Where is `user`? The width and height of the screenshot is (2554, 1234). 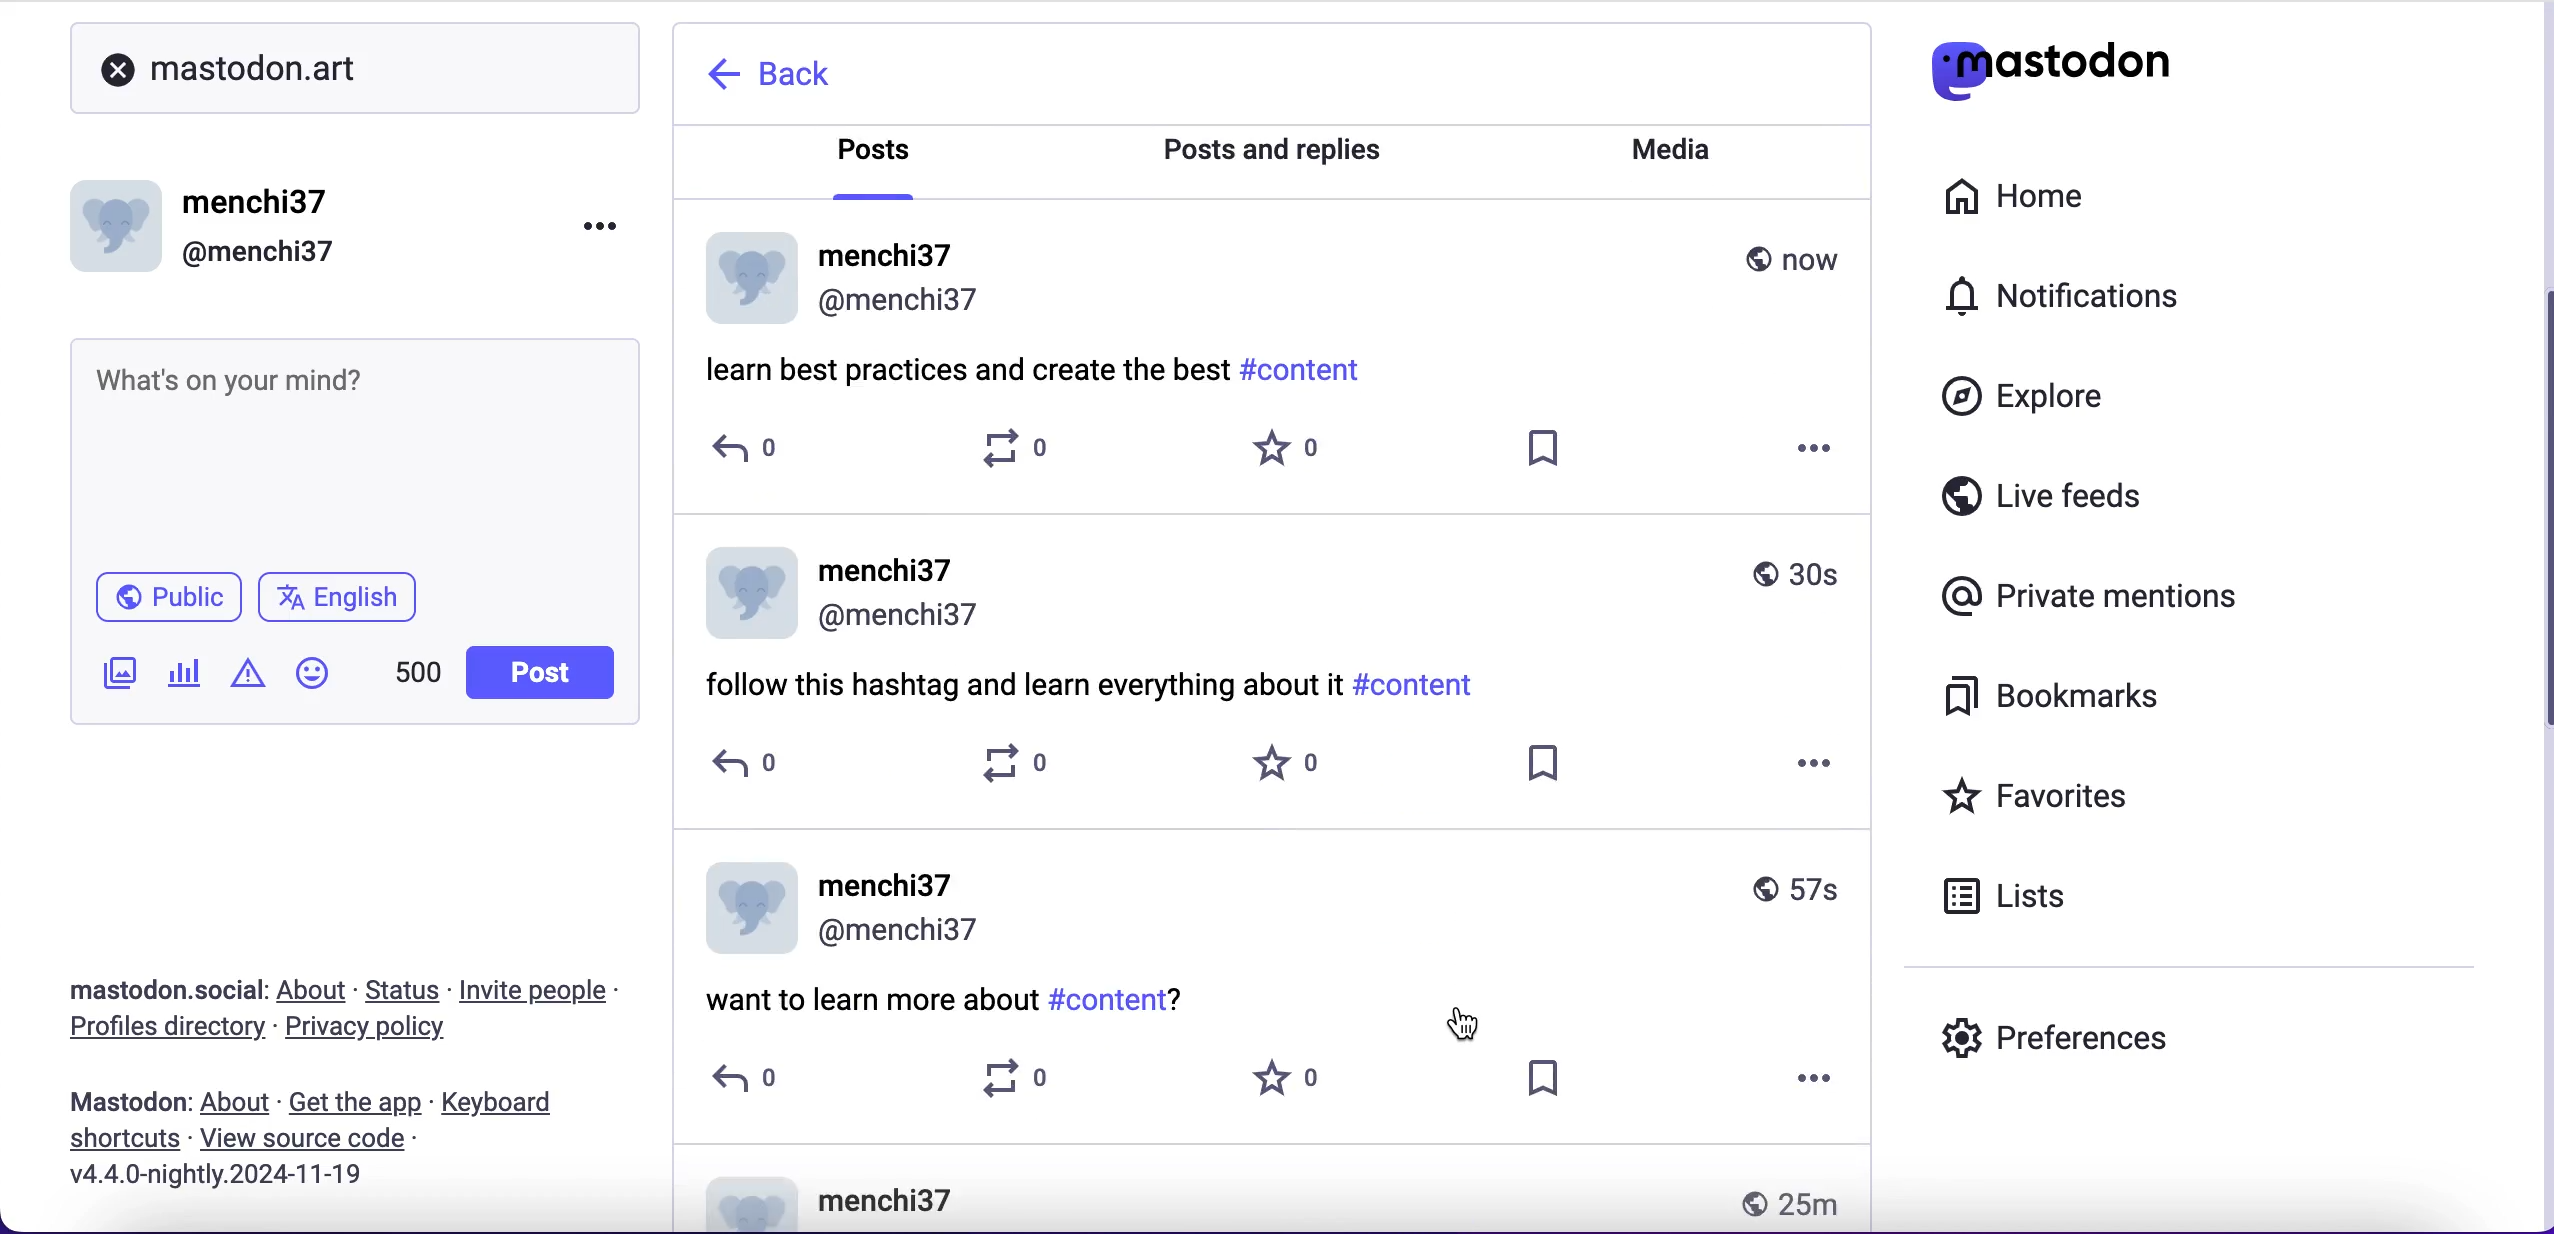 user is located at coordinates (905, 903).